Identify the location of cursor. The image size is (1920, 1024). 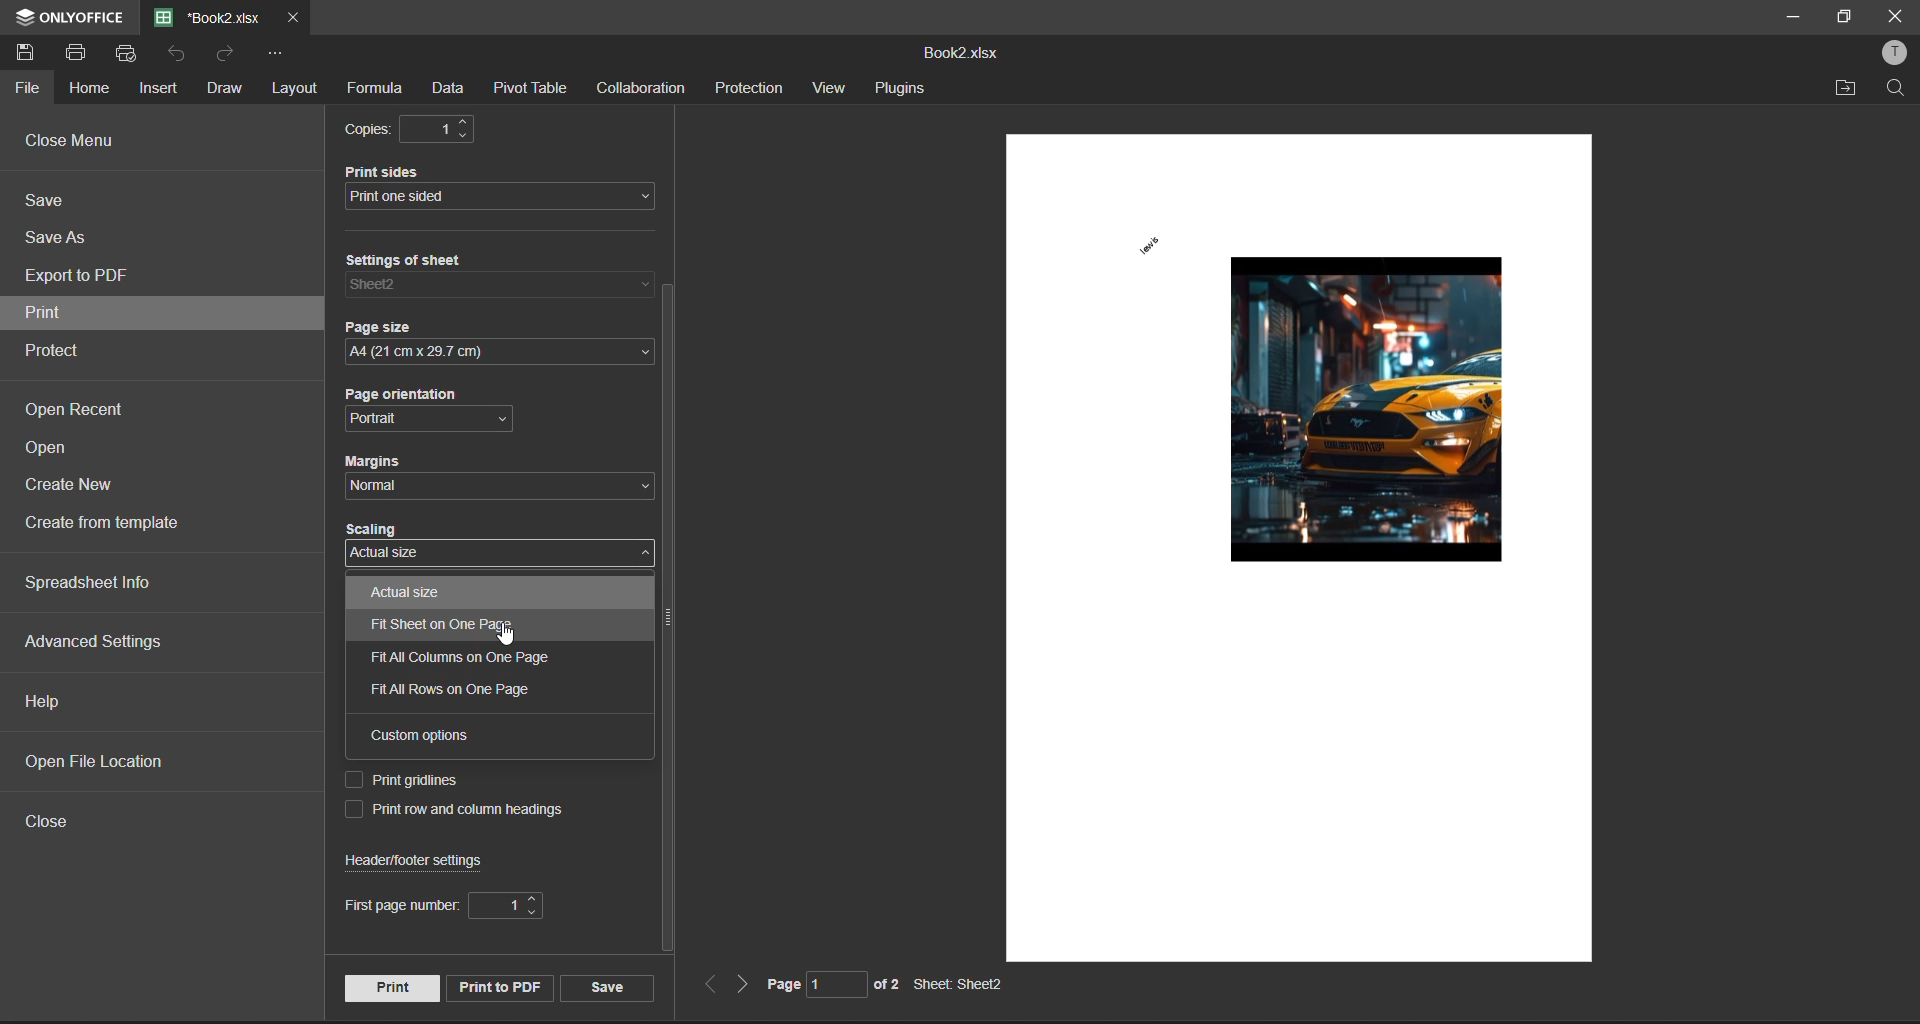
(510, 636).